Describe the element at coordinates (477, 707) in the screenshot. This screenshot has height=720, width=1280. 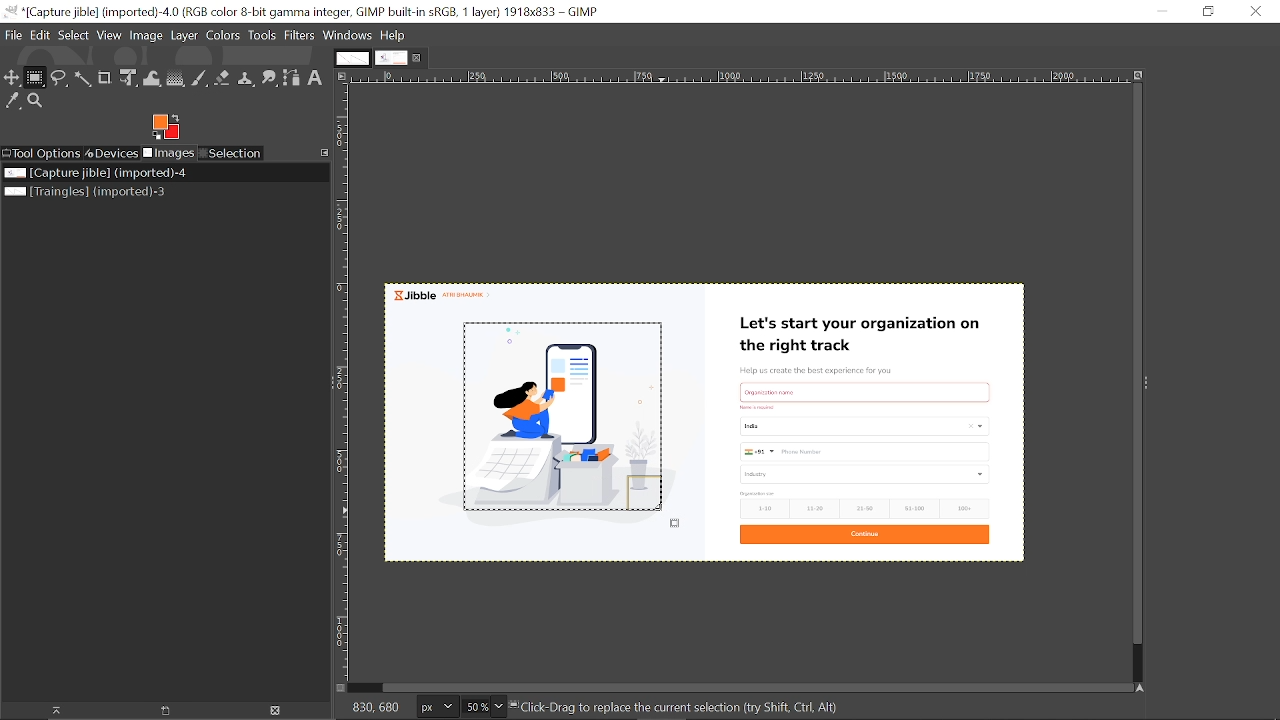
I see `Current zoom` at that location.